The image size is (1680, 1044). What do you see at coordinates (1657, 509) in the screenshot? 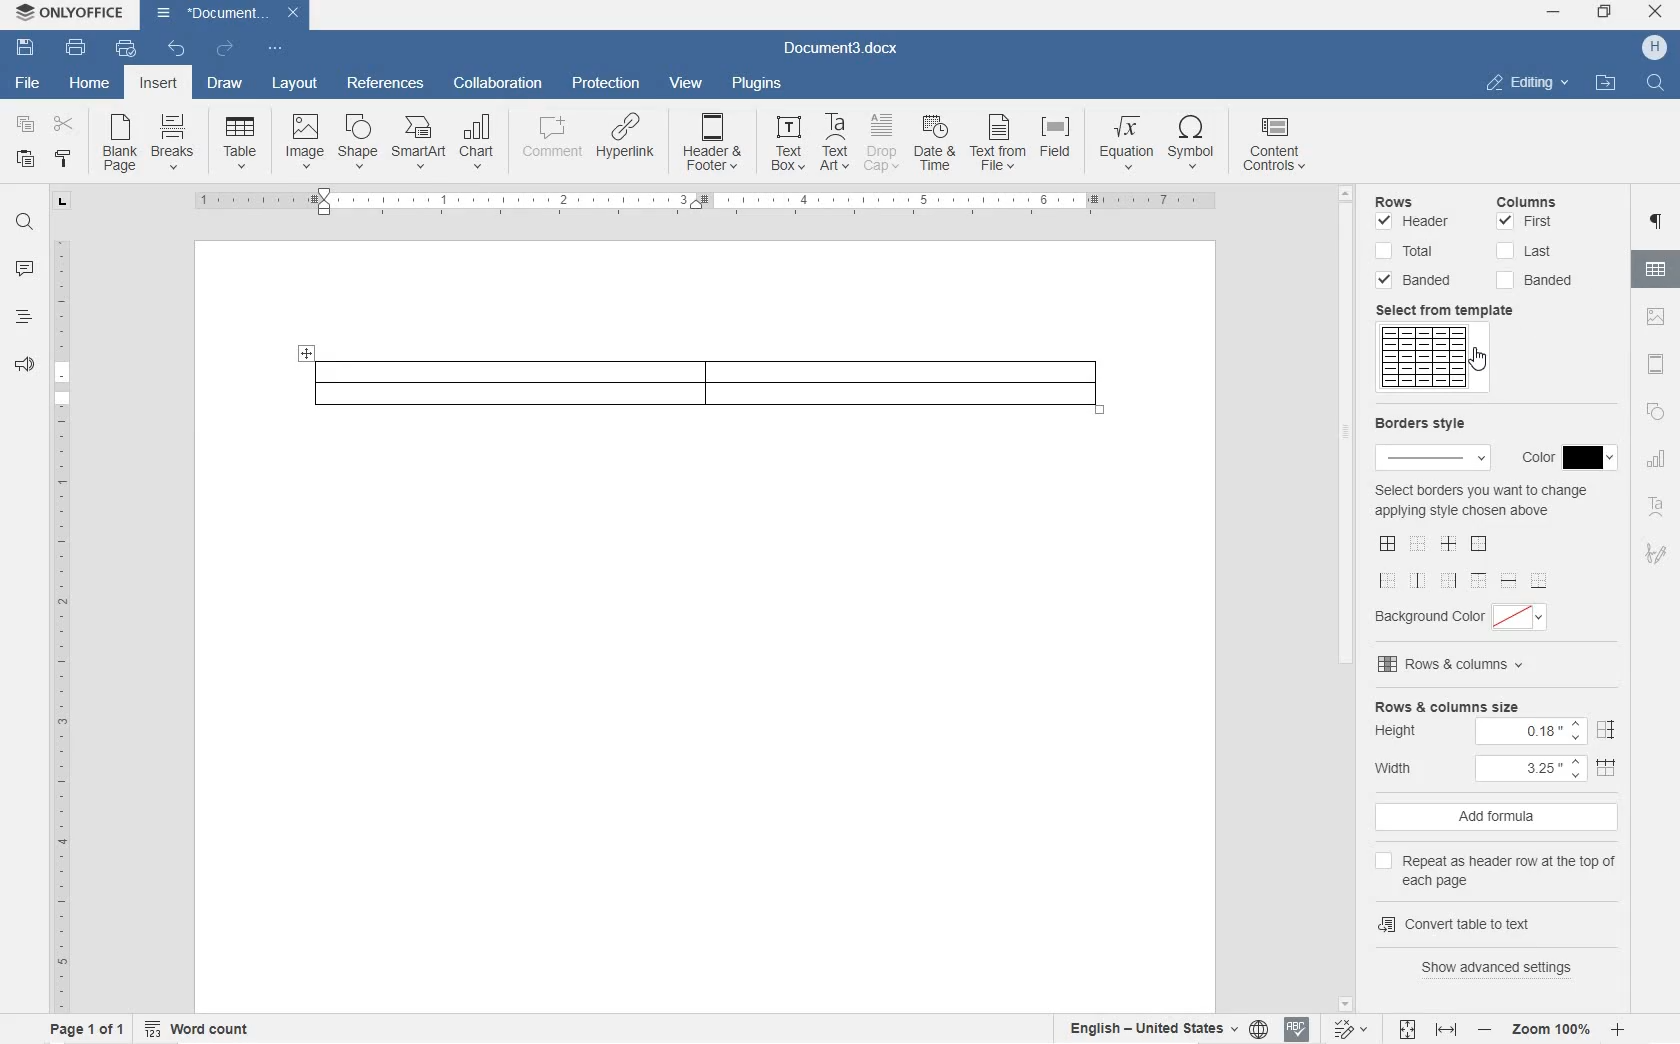
I see `TEXT ART` at bounding box center [1657, 509].